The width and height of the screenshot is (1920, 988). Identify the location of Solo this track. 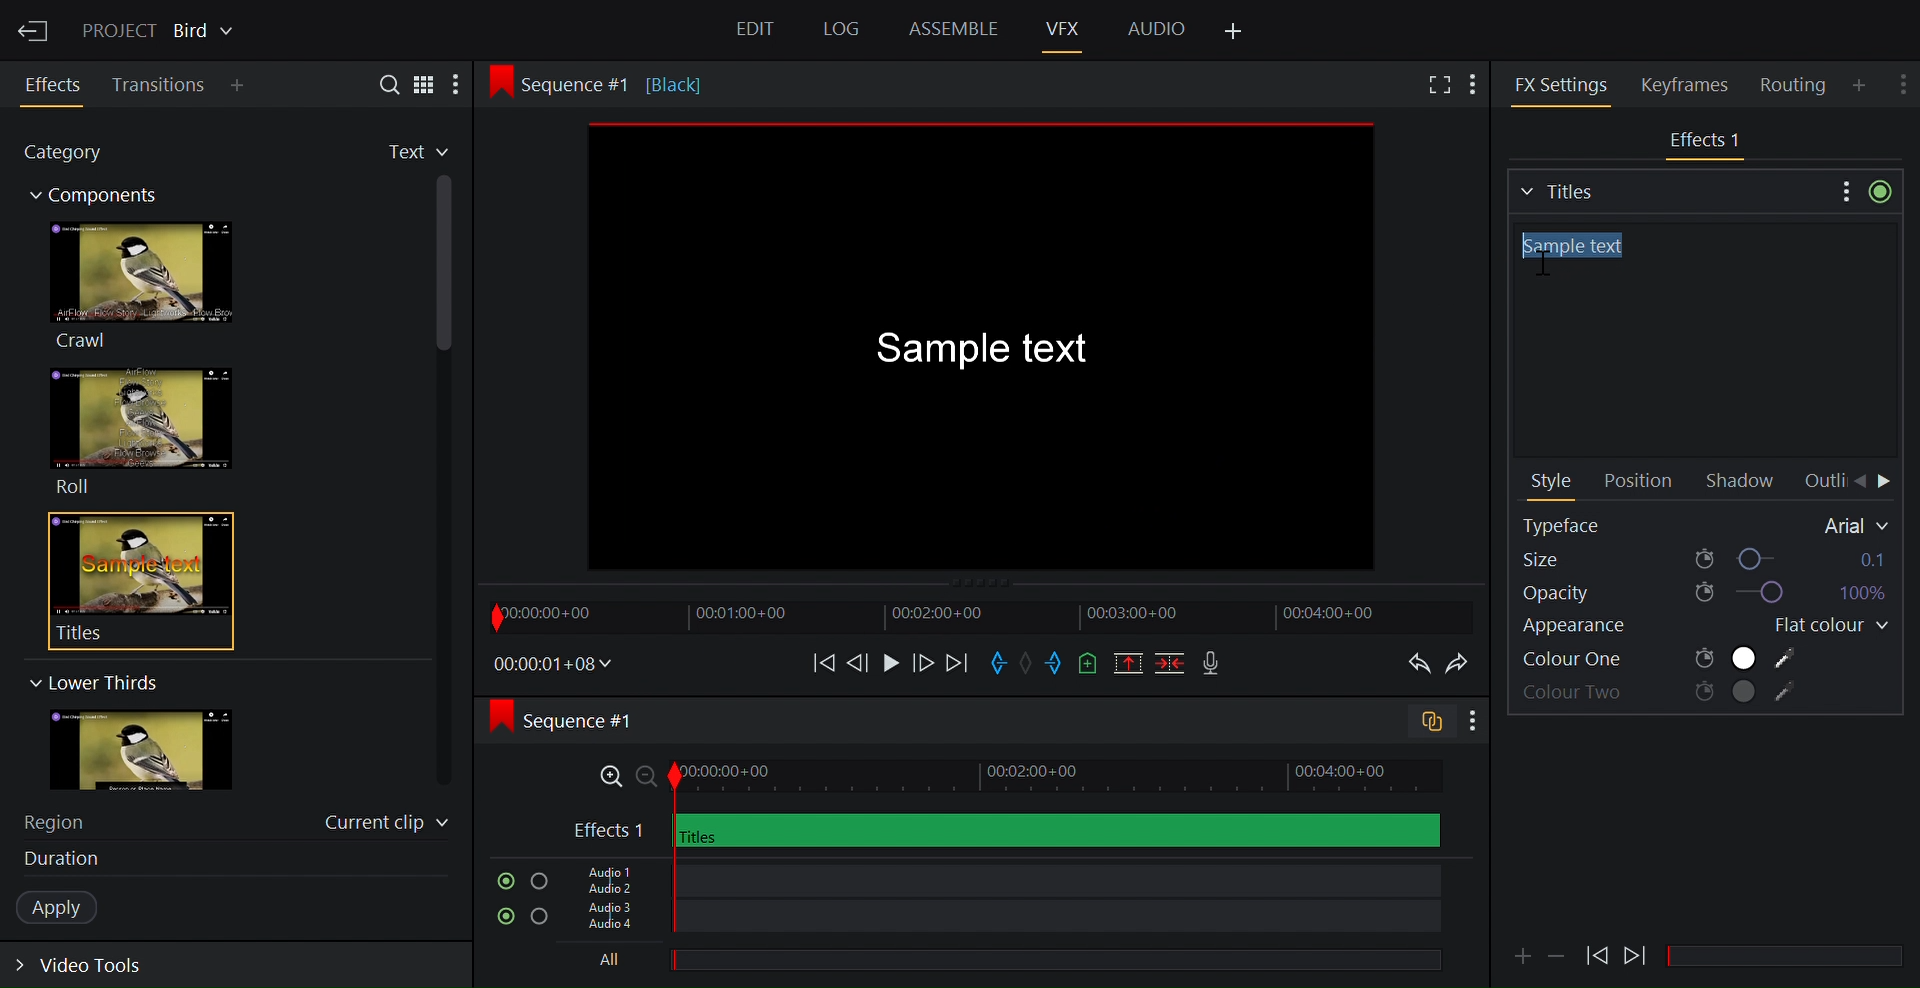
(541, 919).